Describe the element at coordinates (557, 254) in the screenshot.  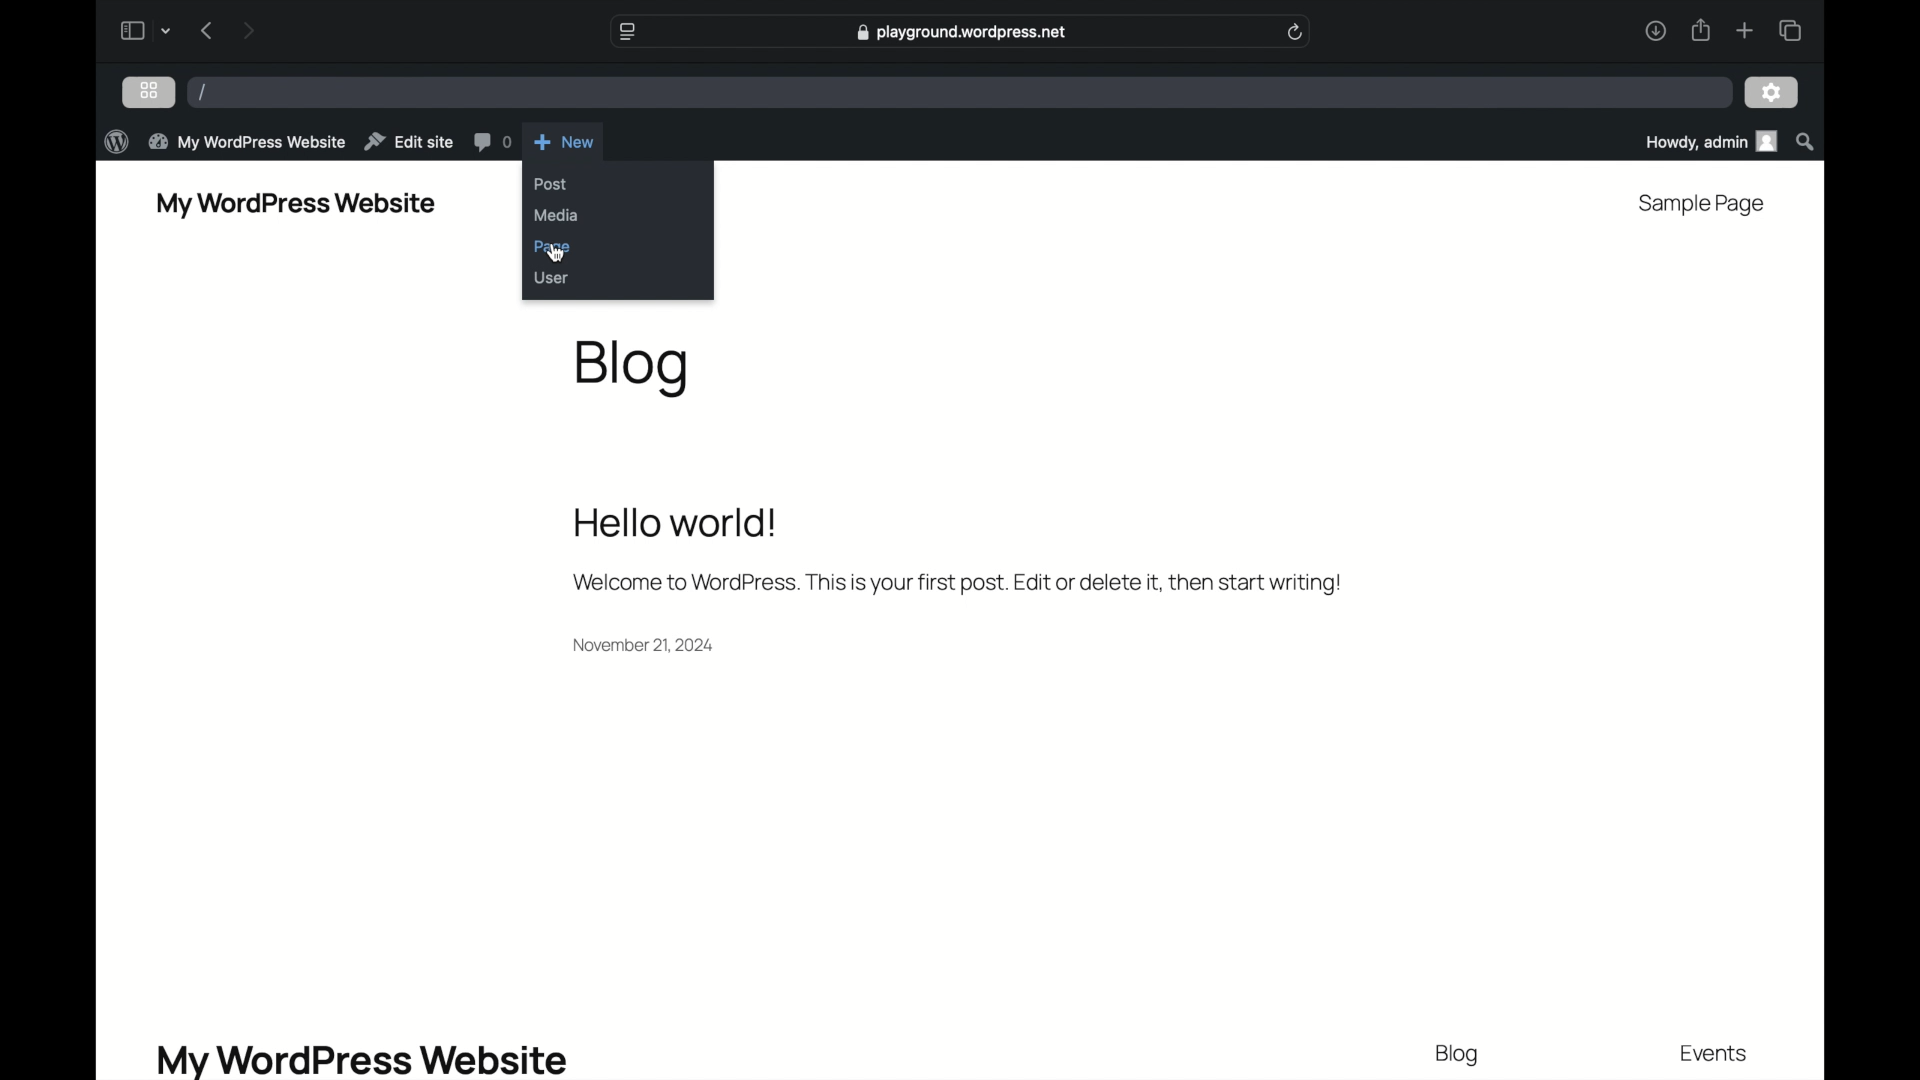
I see `cursor` at that location.